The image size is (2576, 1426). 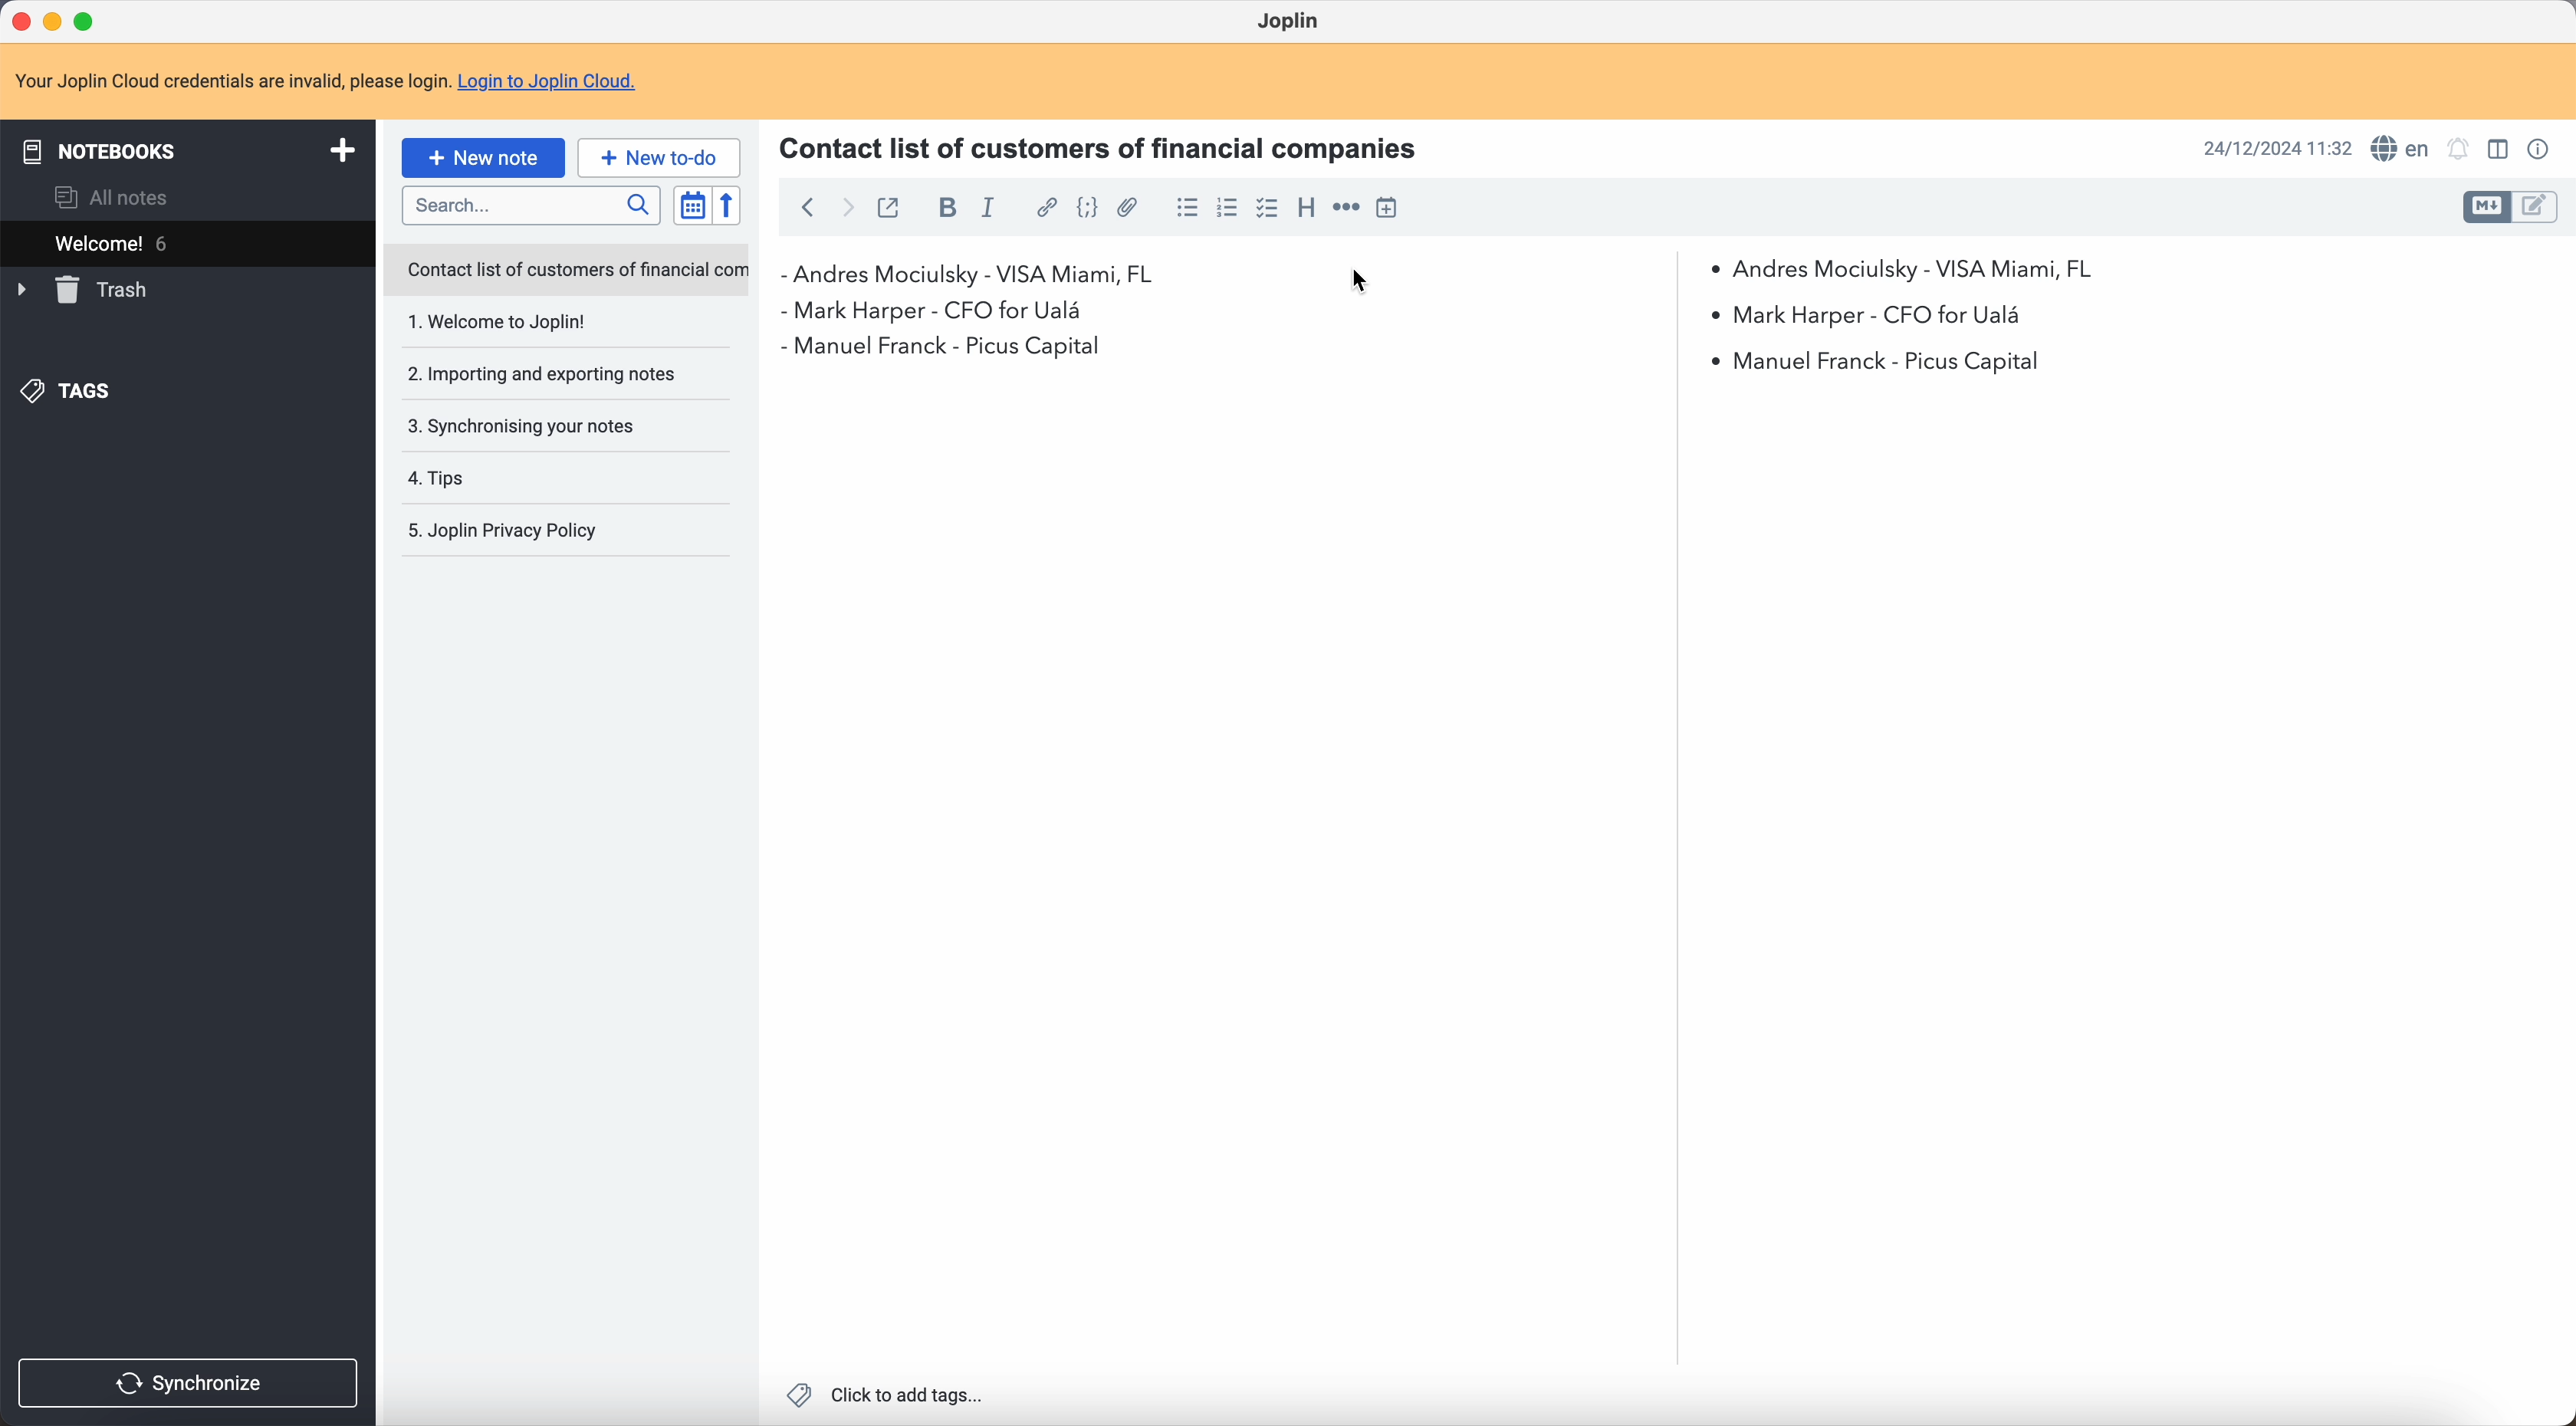 What do you see at coordinates (1185, 213) in the screenshot?
I see `click on bulleted list` at bounding box center [1185, 213].